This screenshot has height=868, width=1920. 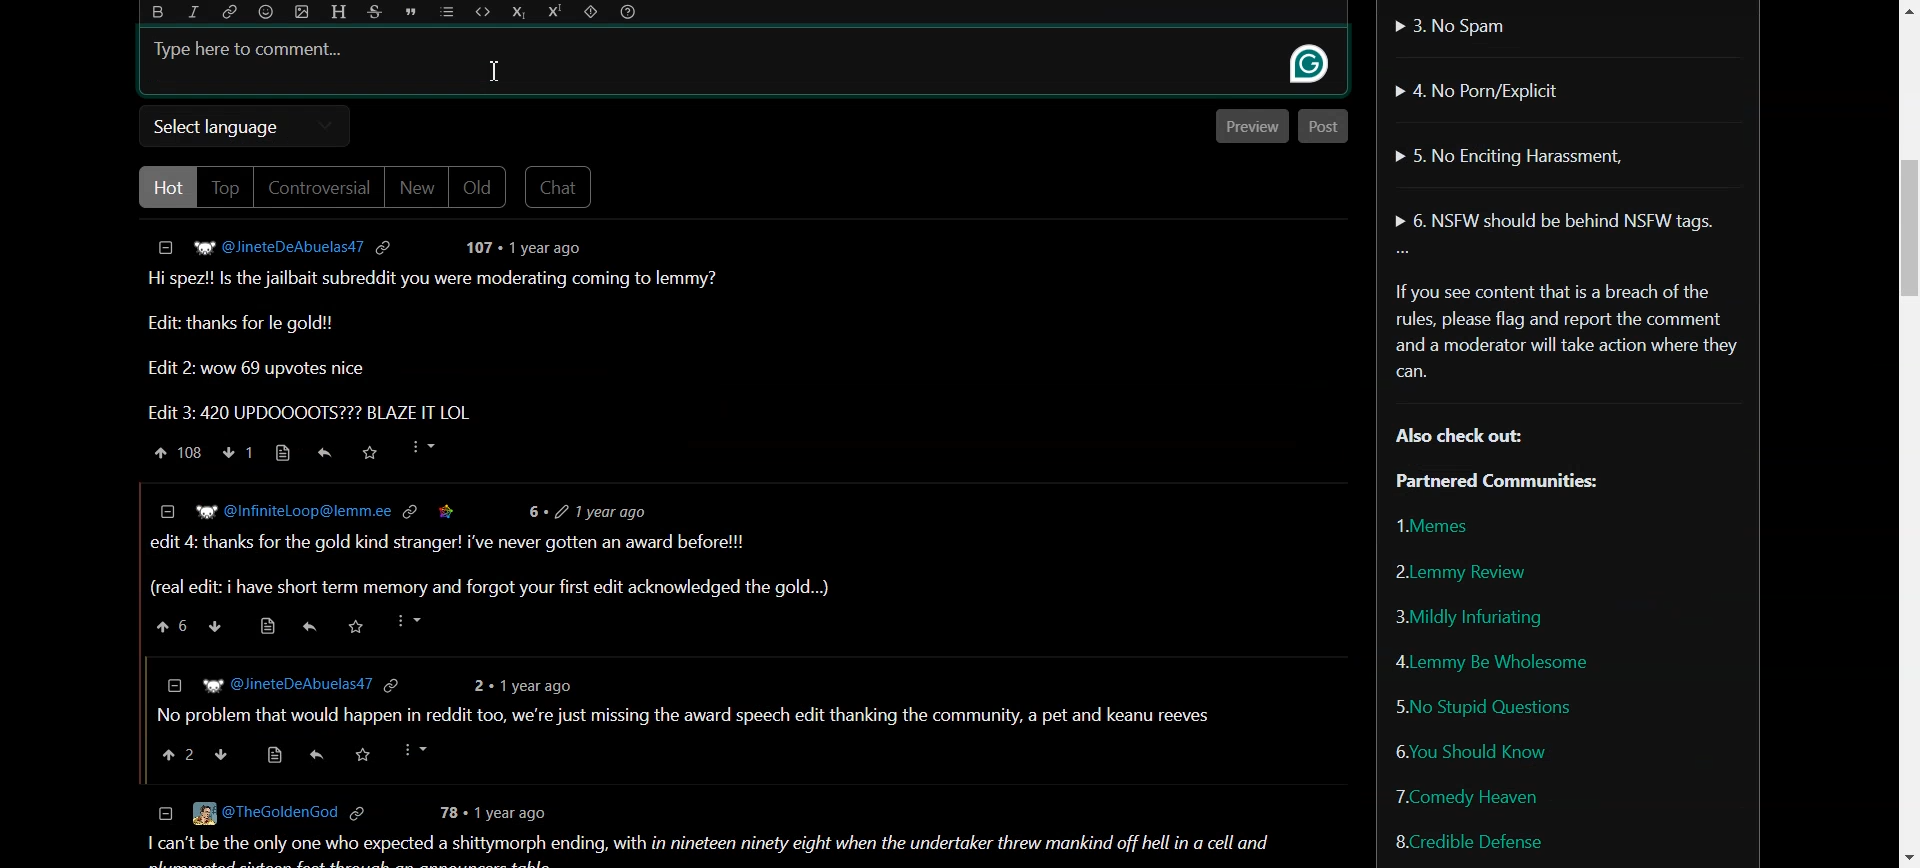 I want to click on You Should Know, so click(x=1472, y=750).